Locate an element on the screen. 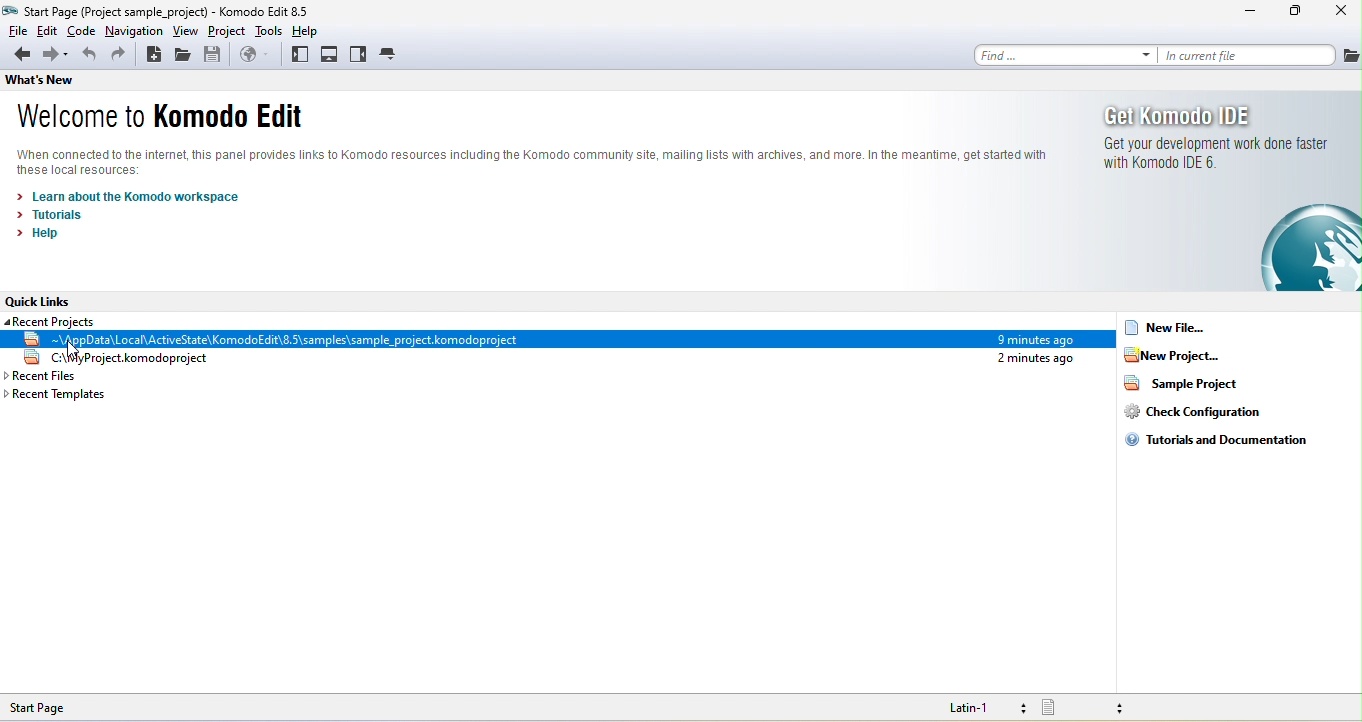  code is located at coordinates (87, 30).